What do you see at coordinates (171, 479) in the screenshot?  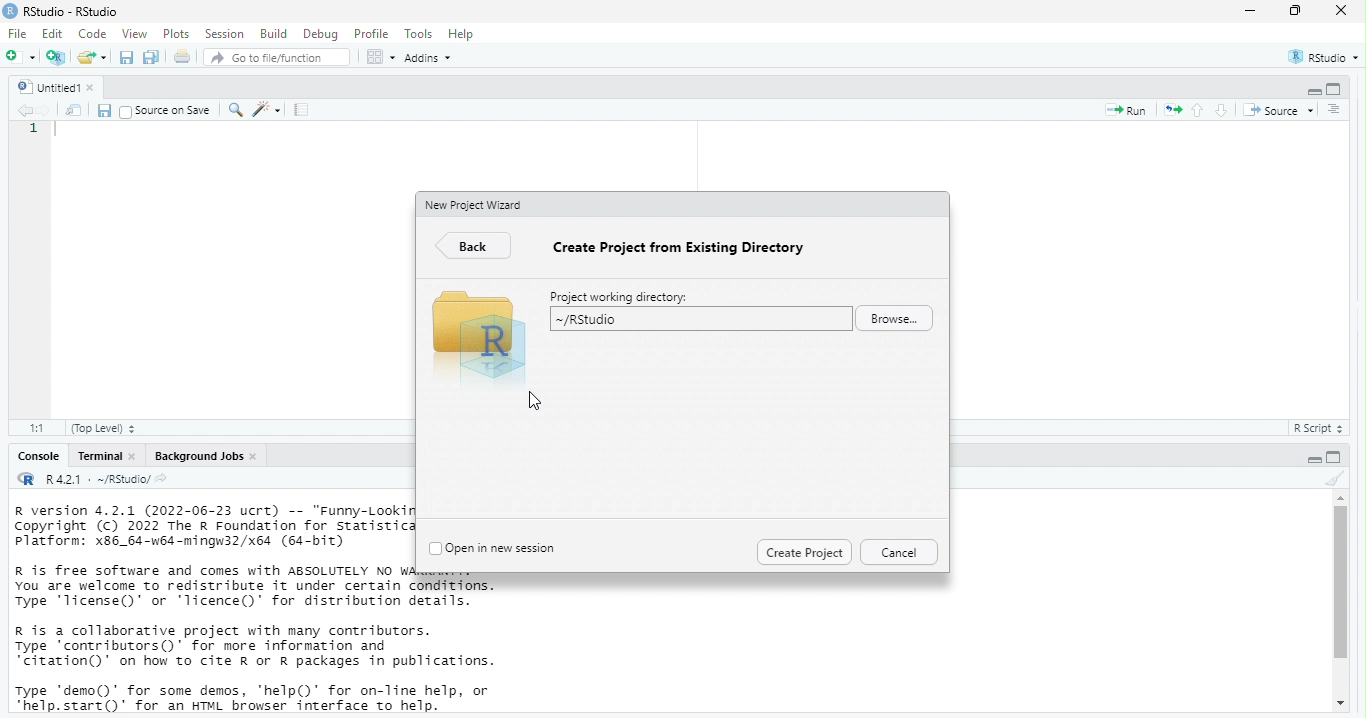 I see `view the current working directory` at bounding box center [171, 479].